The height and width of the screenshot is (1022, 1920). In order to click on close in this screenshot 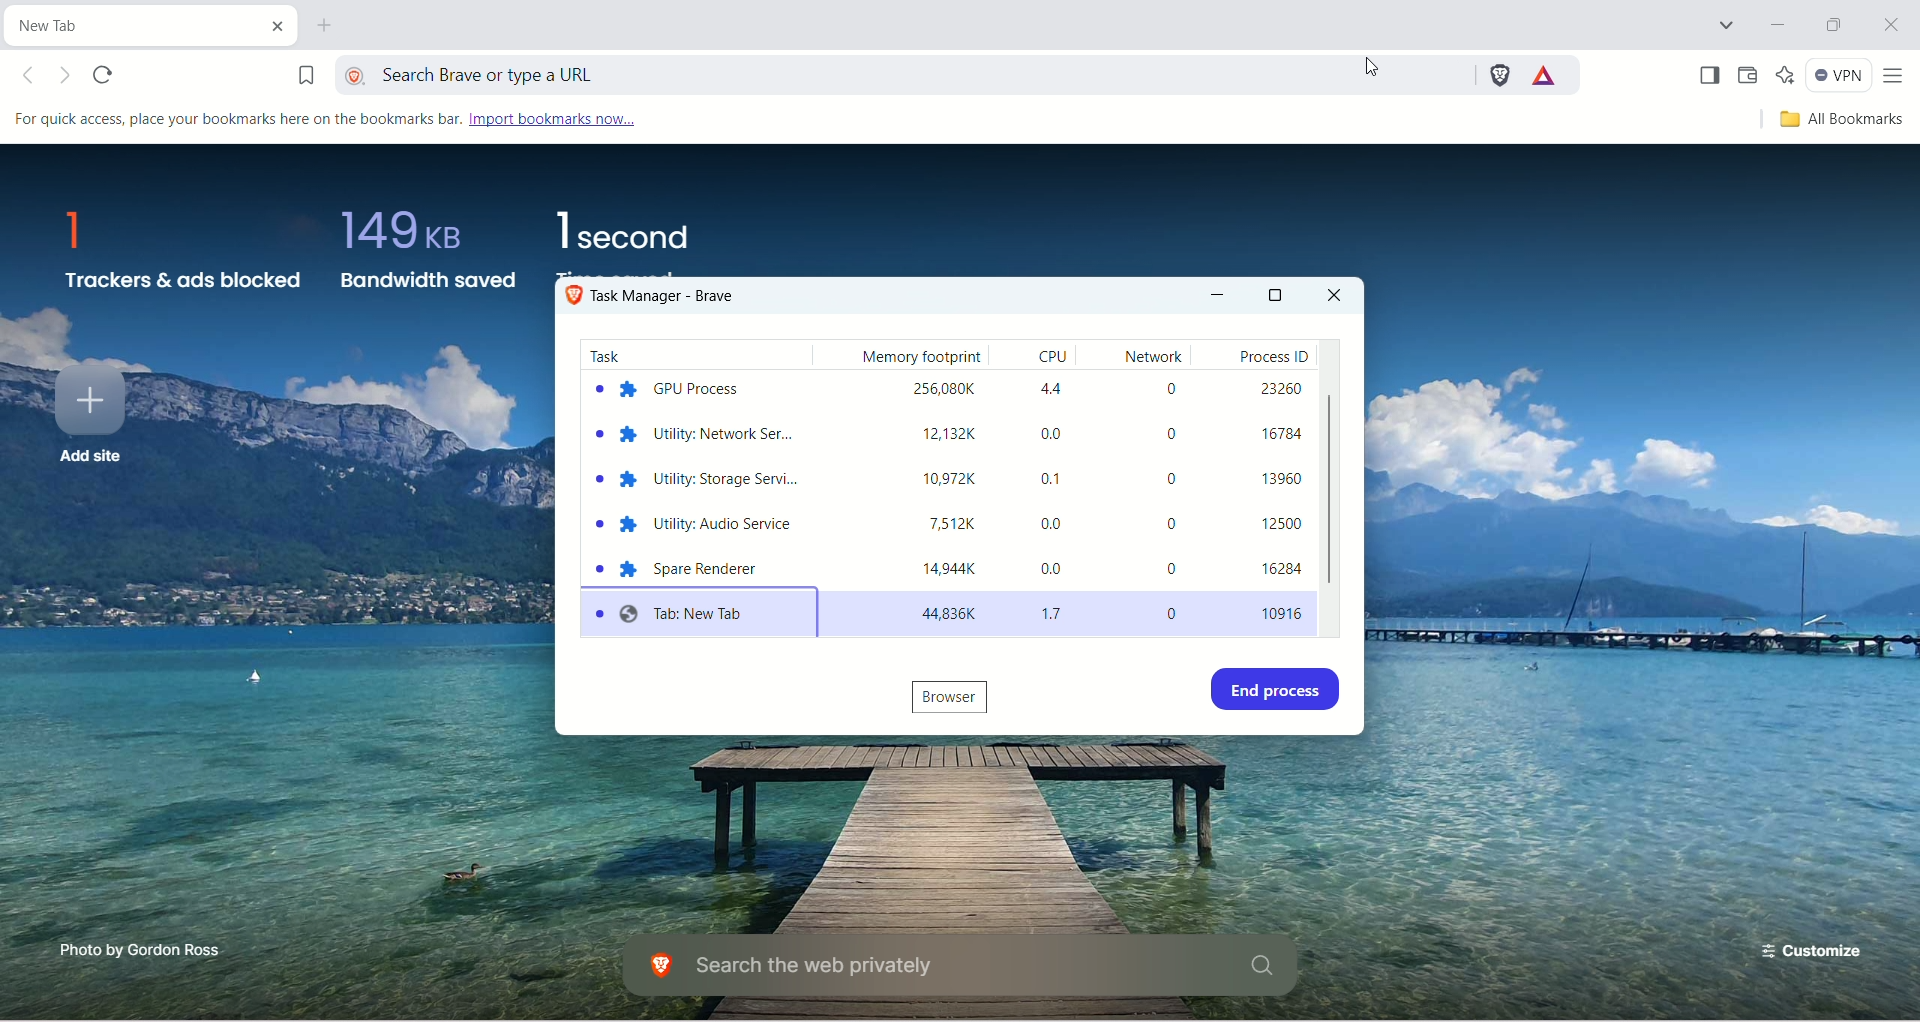, I will do `click(1890, 25)`.